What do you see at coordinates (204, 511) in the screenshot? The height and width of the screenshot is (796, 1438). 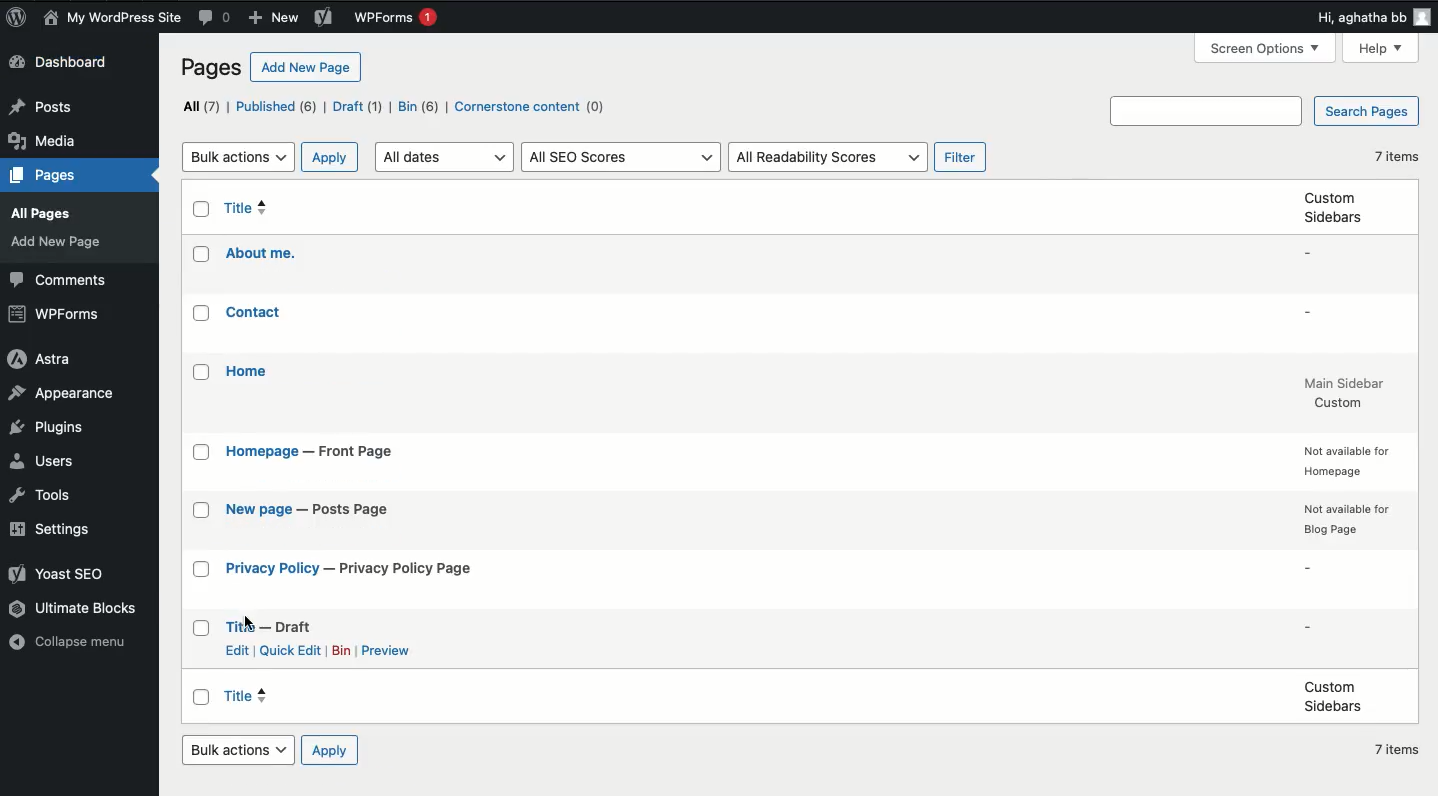 I see `Checkbox` at bounding box center [204, 511].